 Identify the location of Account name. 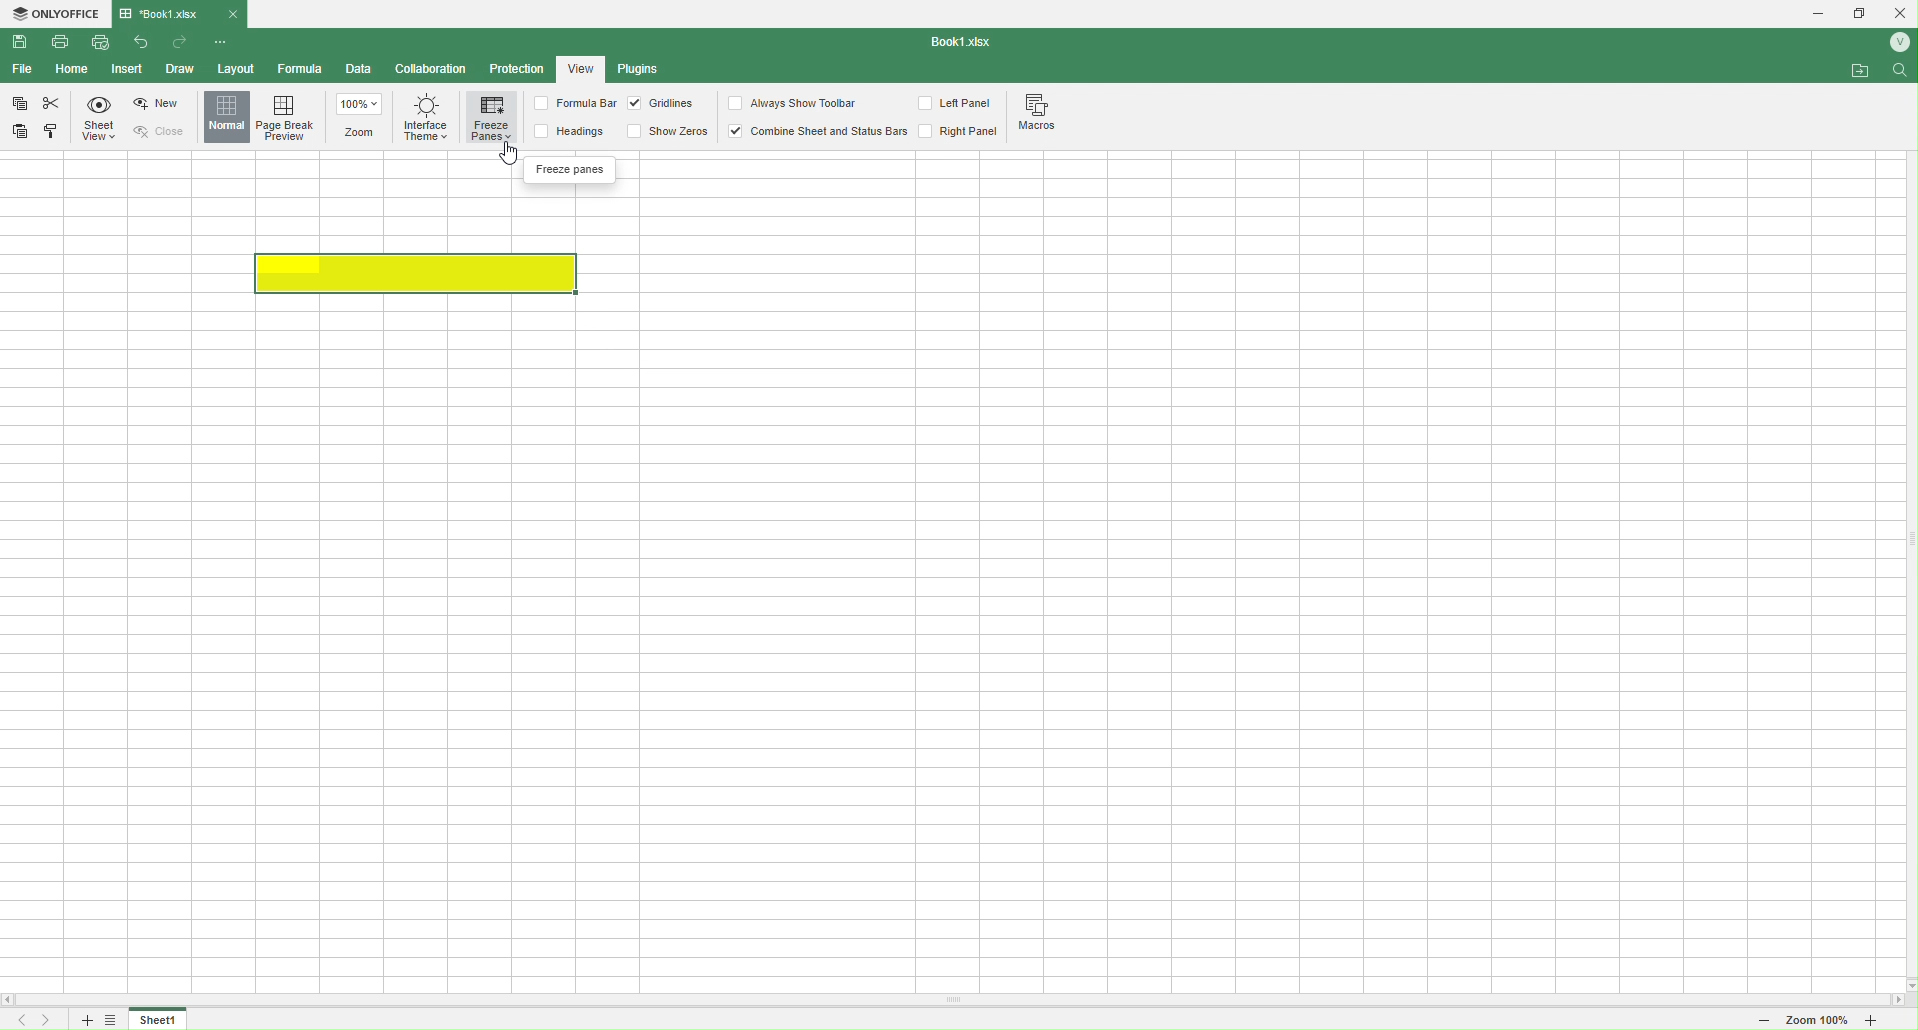
(1895, 42).